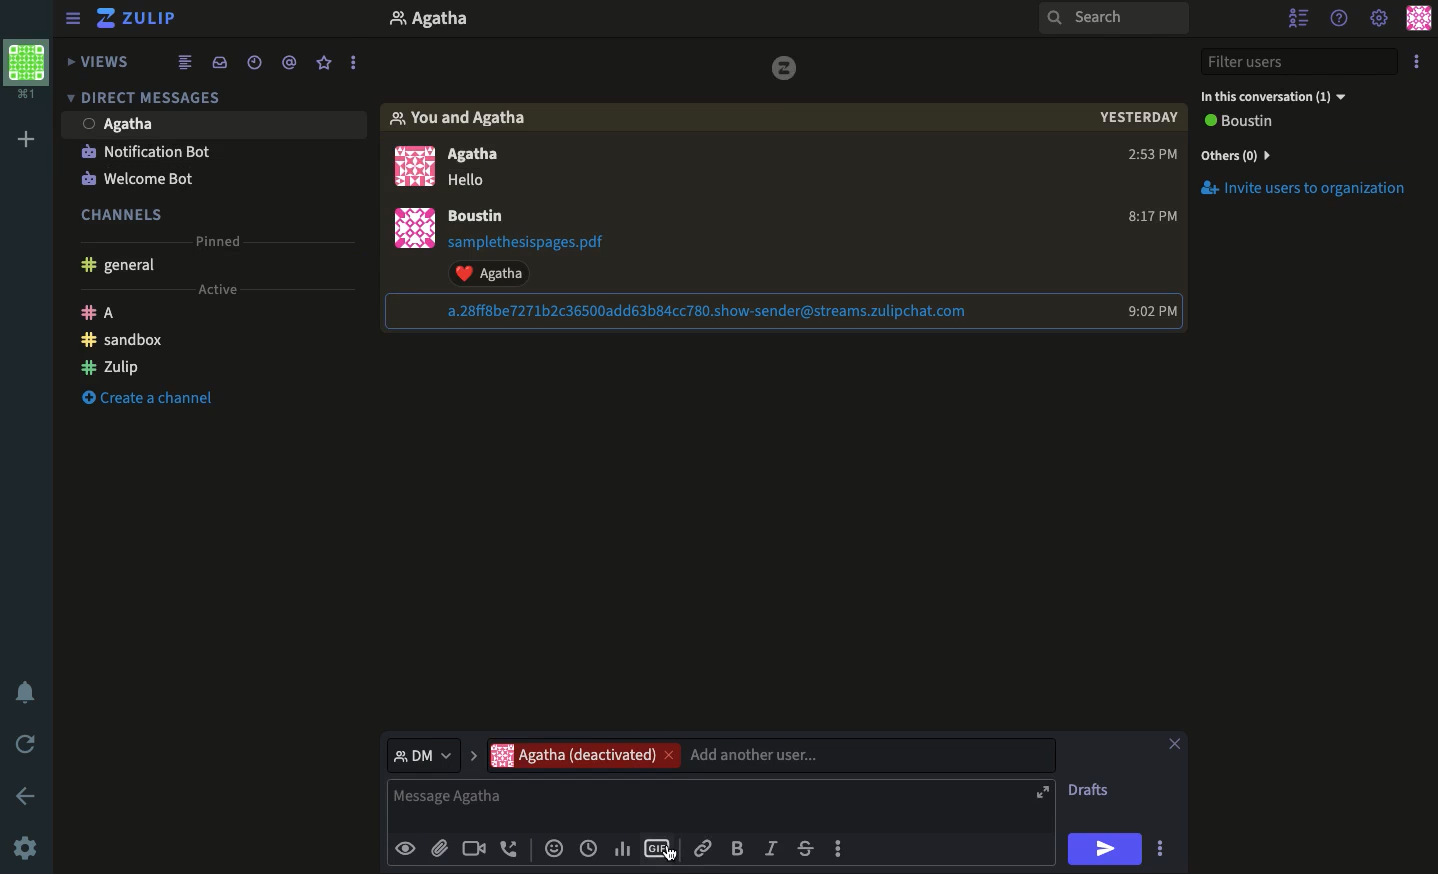 The image size is (1438, 874). Describe the element at coordinates (1137, 123) in the screenshot. I see `Time` at that location.